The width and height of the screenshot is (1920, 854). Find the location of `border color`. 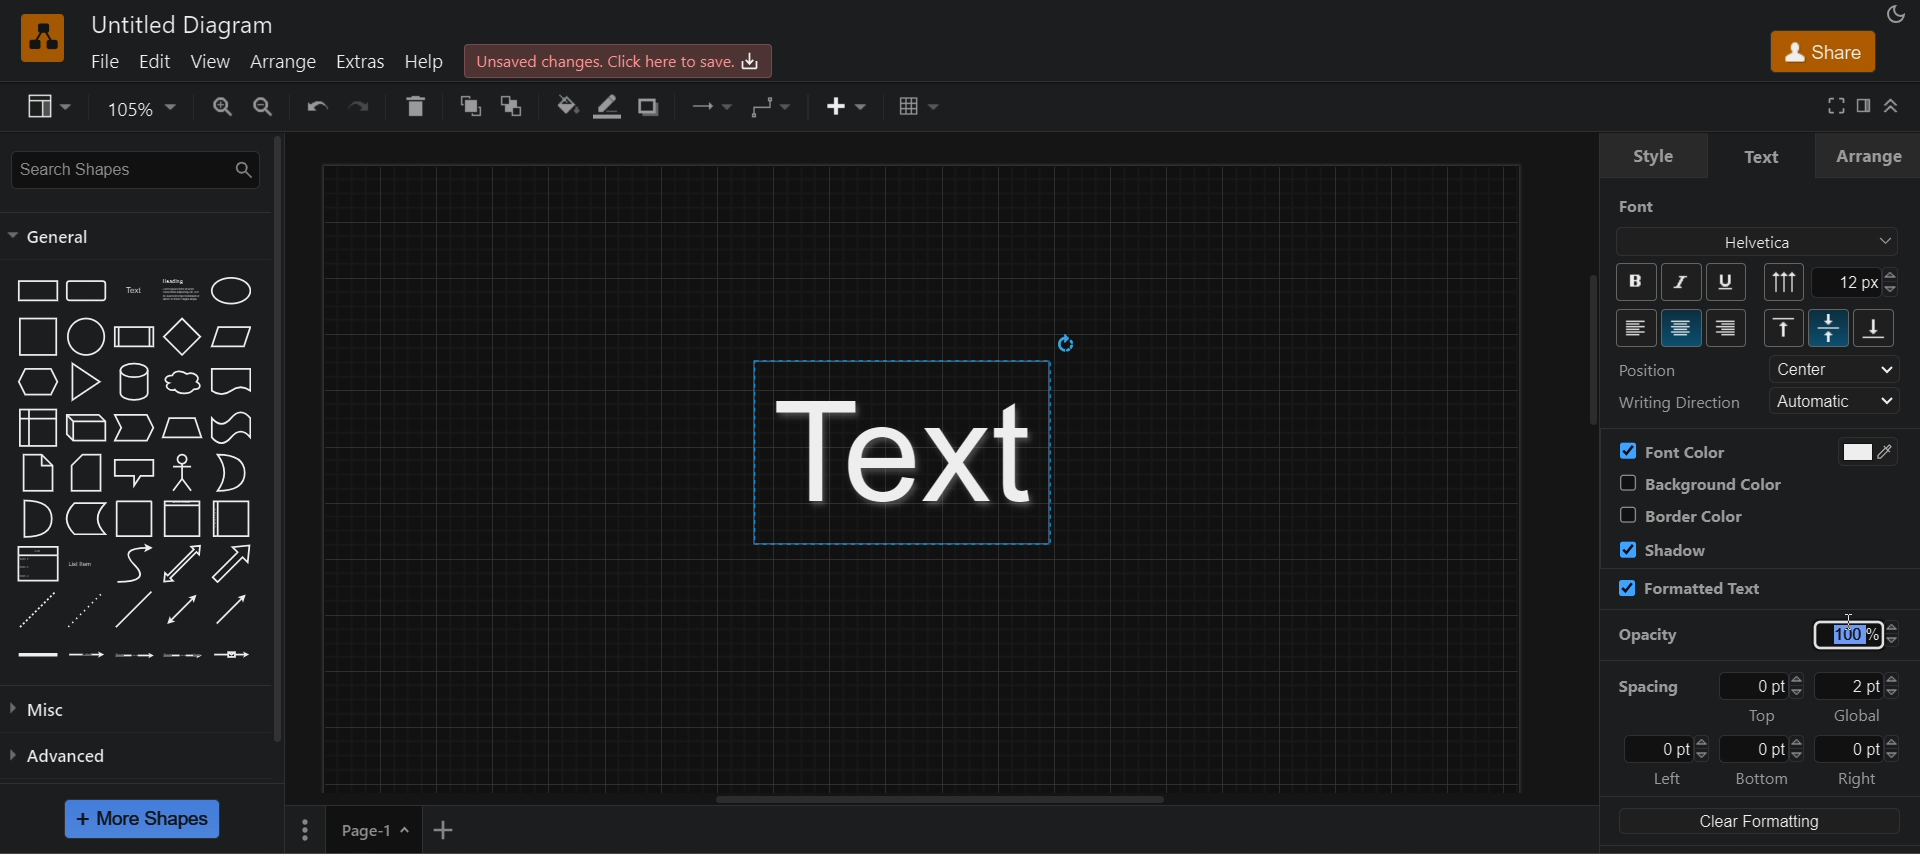

border color is located at coordinates (1680, 515).